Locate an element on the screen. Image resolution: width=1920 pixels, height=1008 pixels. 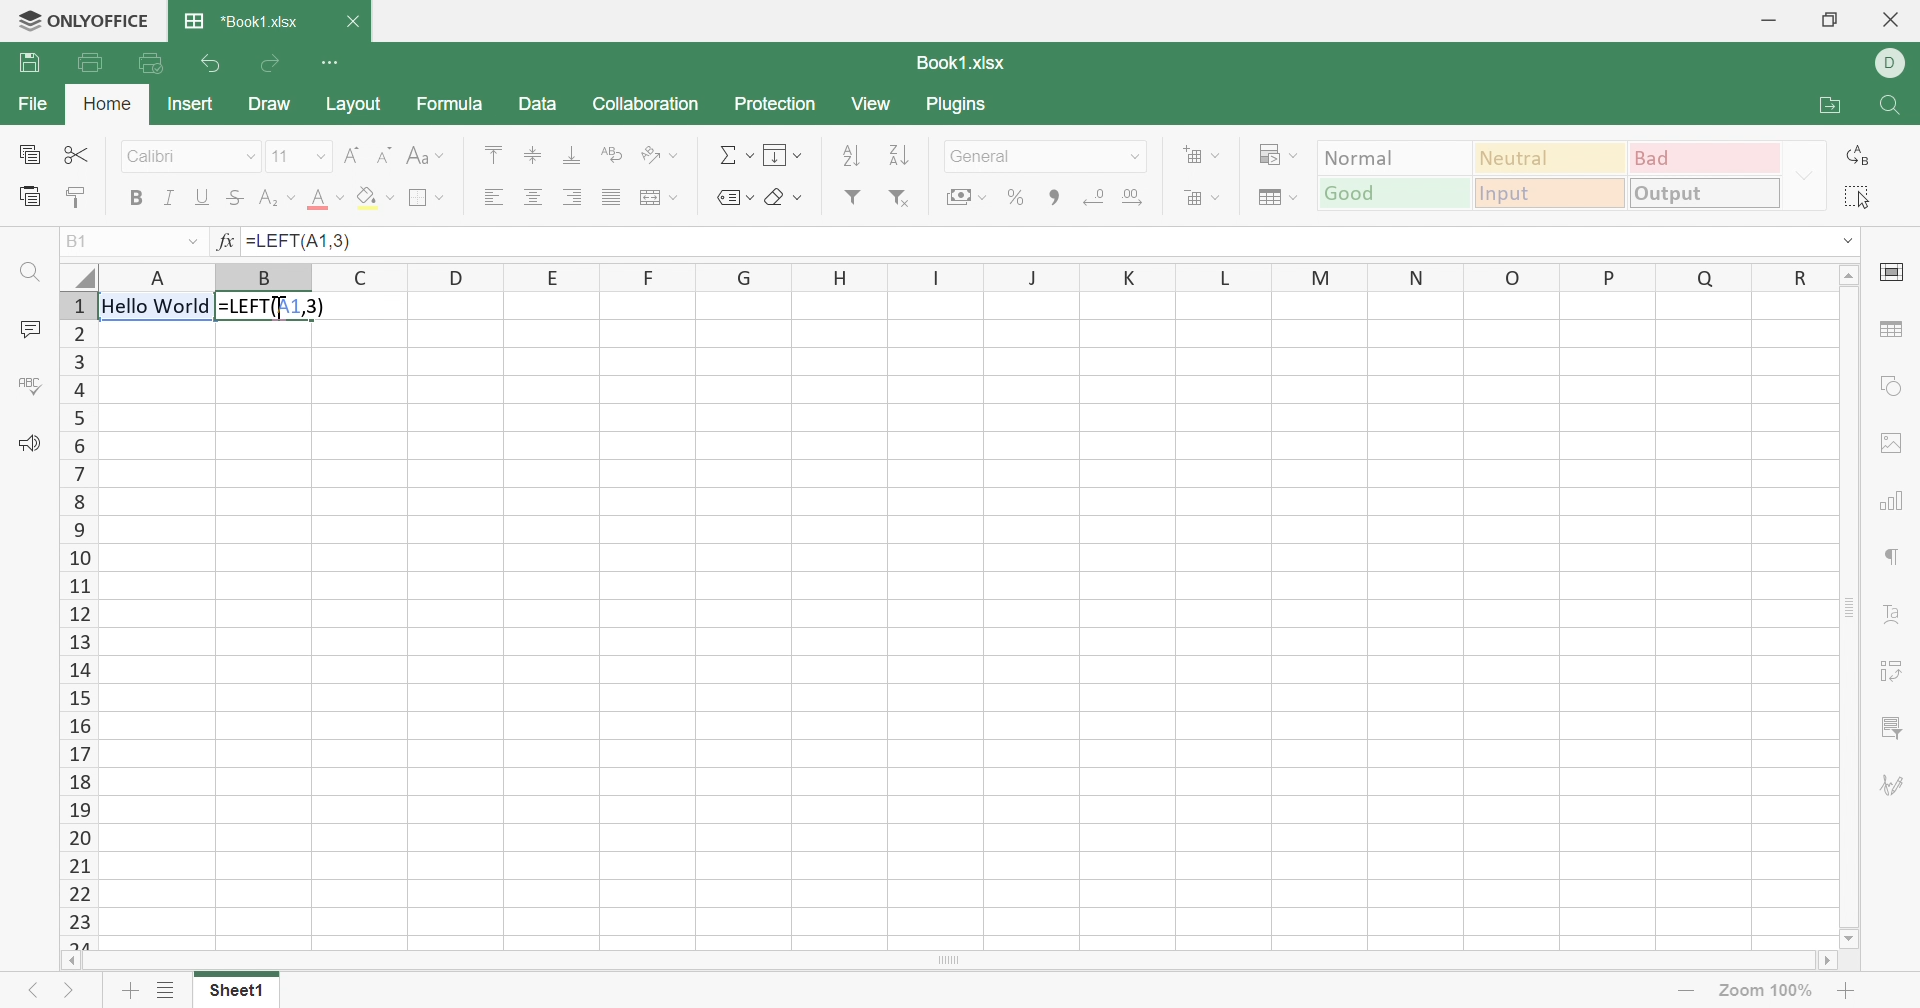
=LEFT(A1,3) is located at coordinates (270, 305).